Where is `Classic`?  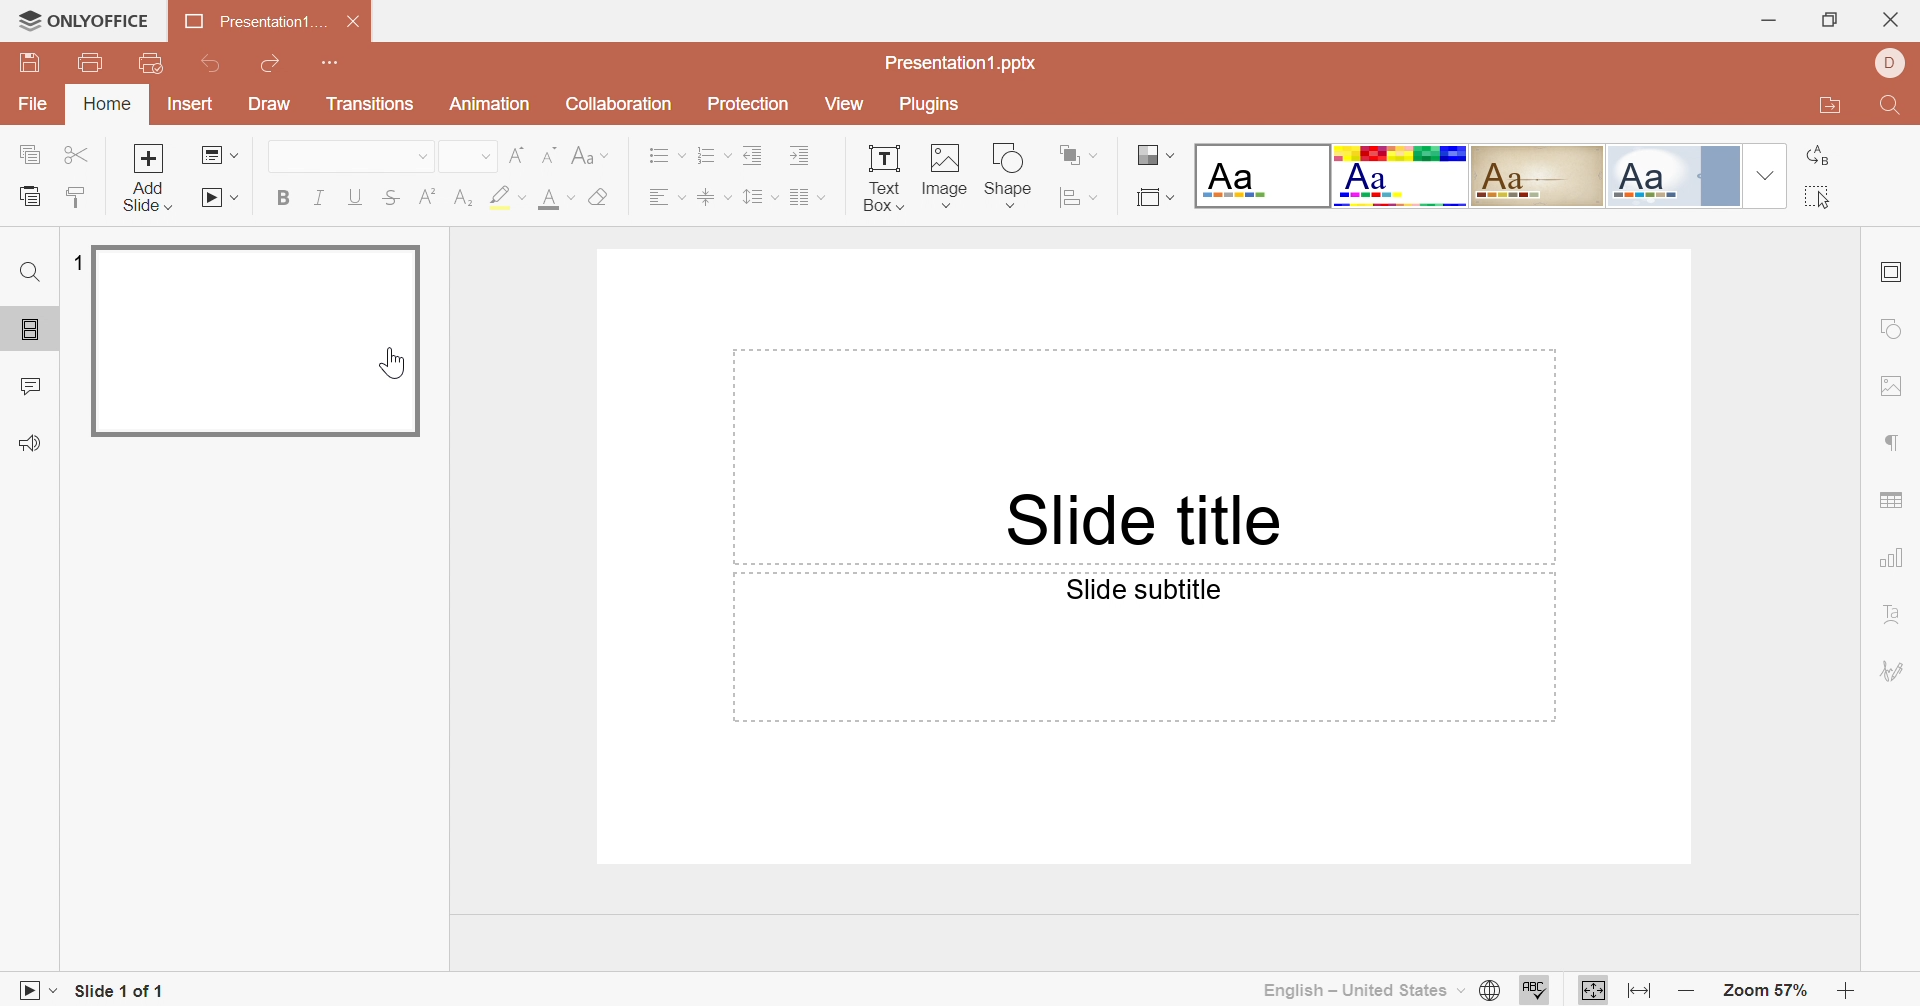 Classic is located at coordinates (1537, 176).